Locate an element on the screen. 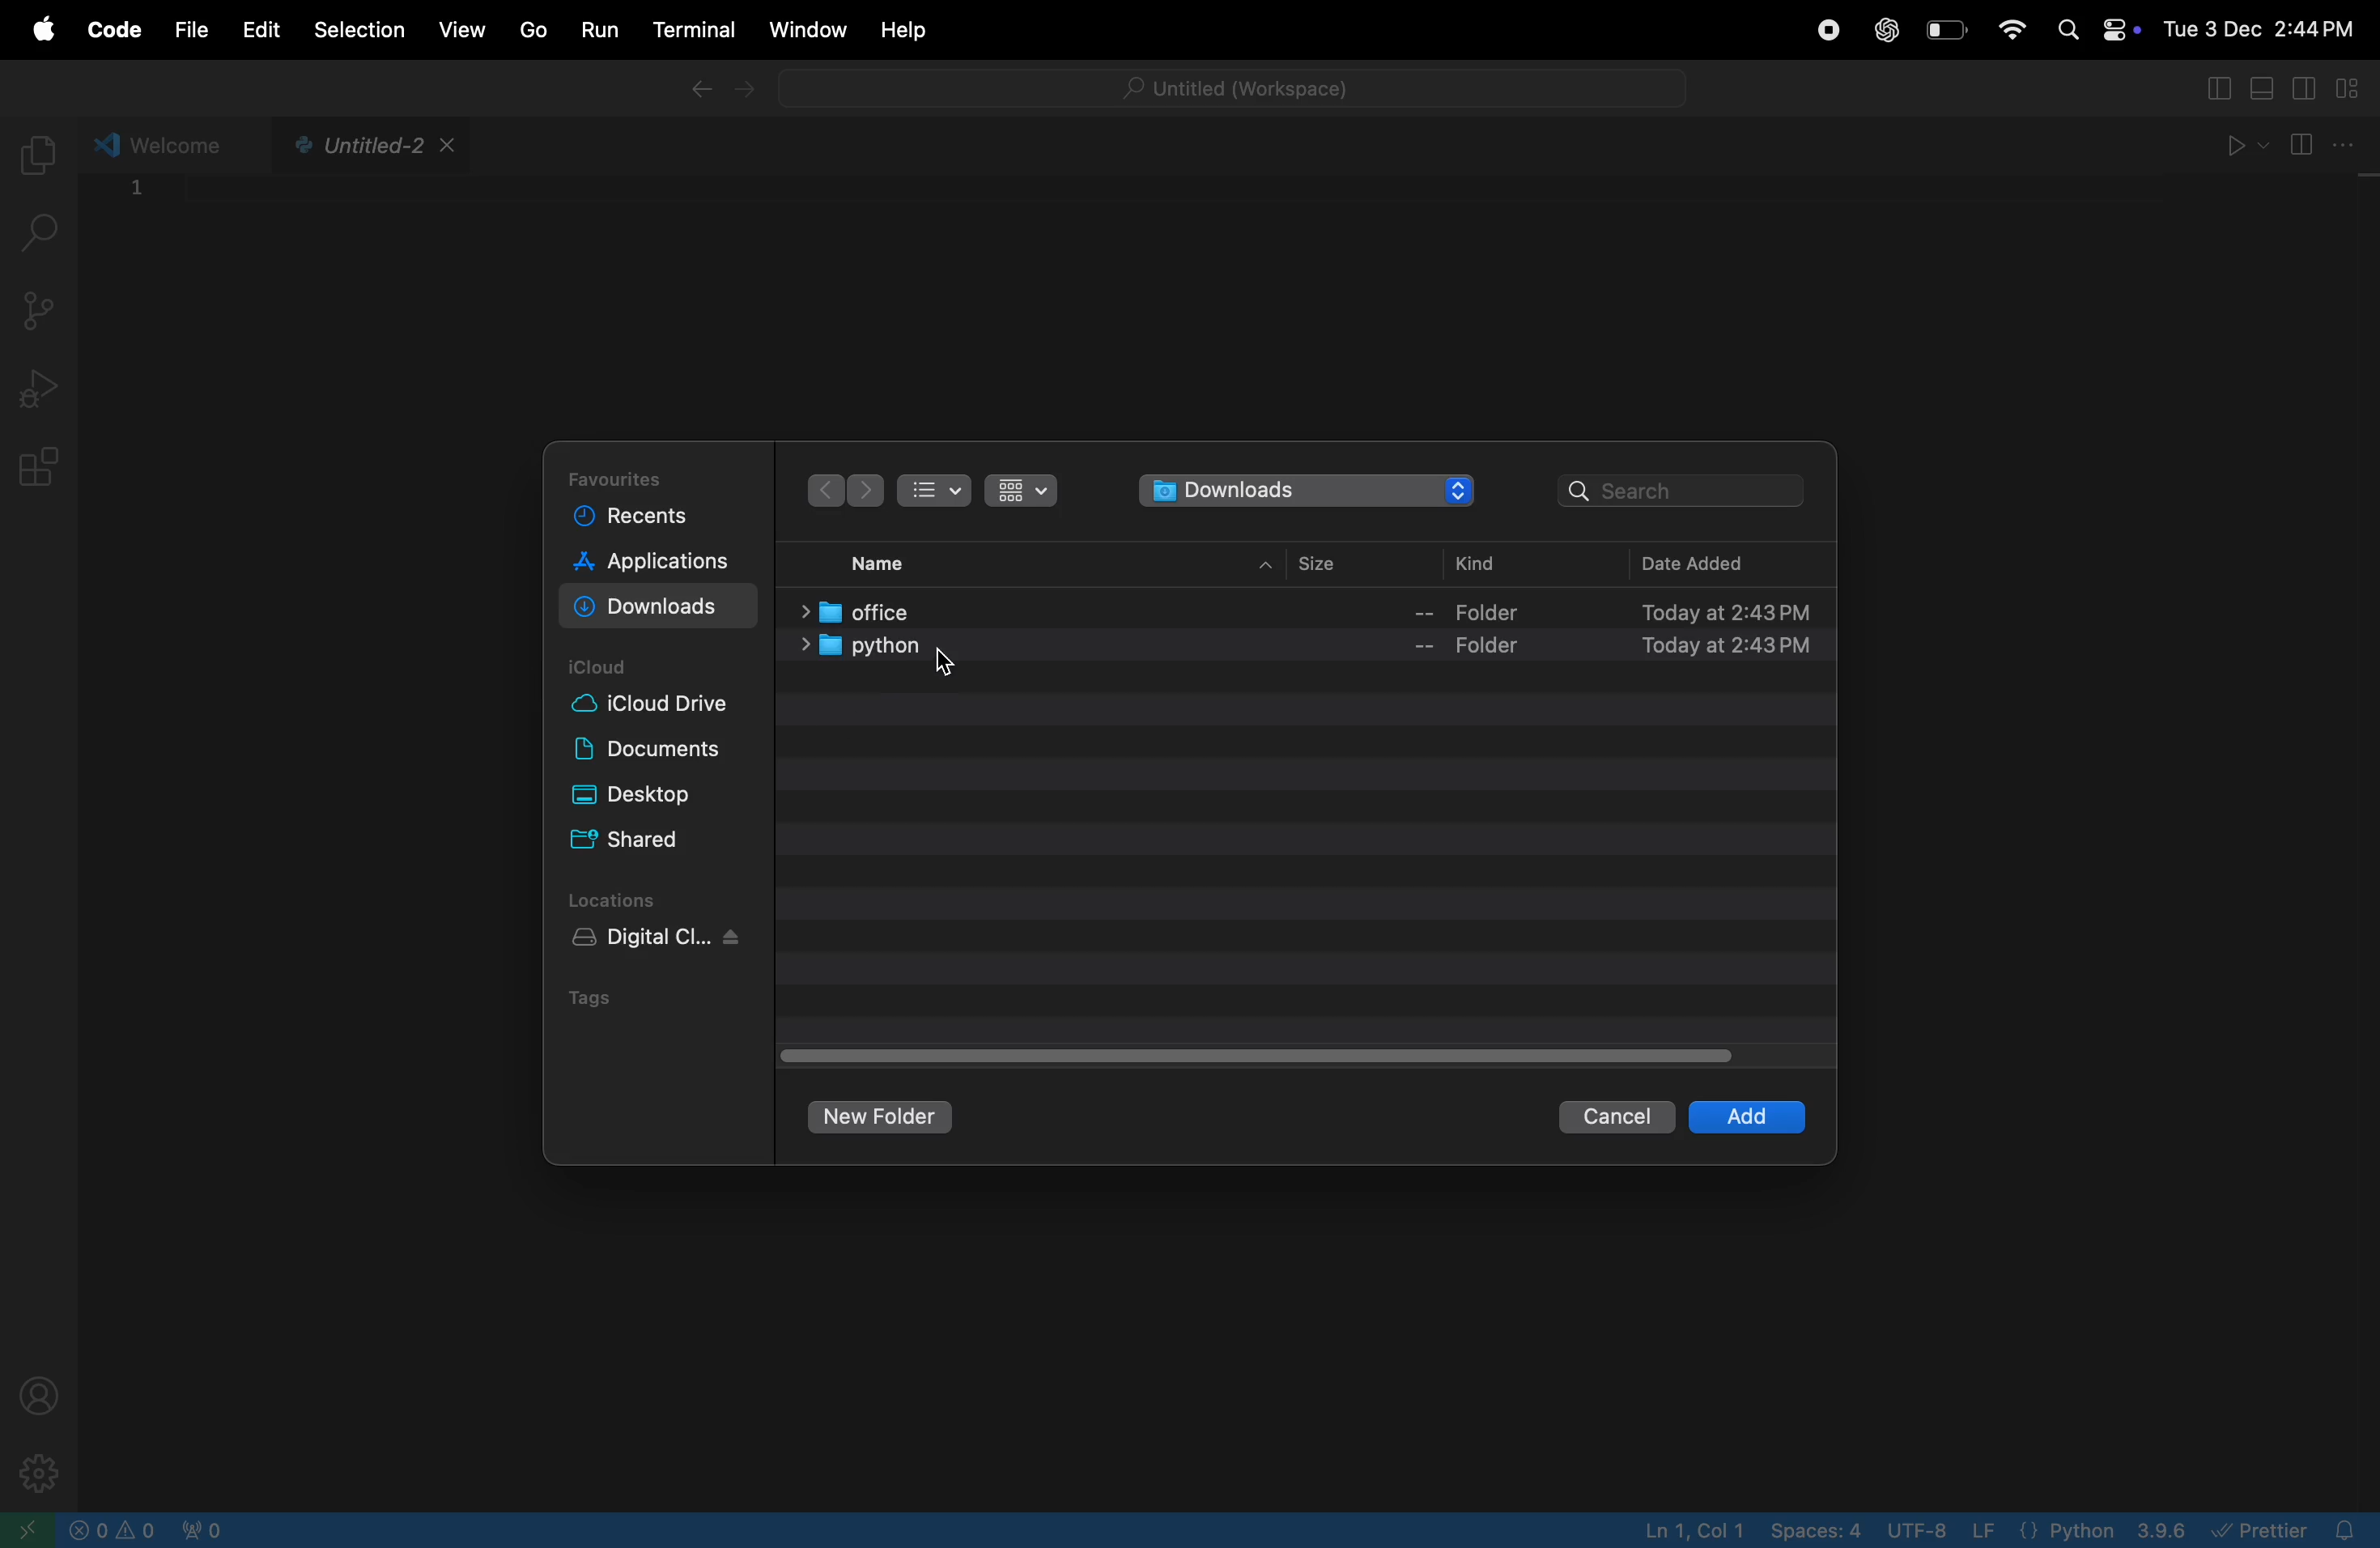 This screenshot has width=2380, height=1548. favourites is located at coordinates (628, 475).